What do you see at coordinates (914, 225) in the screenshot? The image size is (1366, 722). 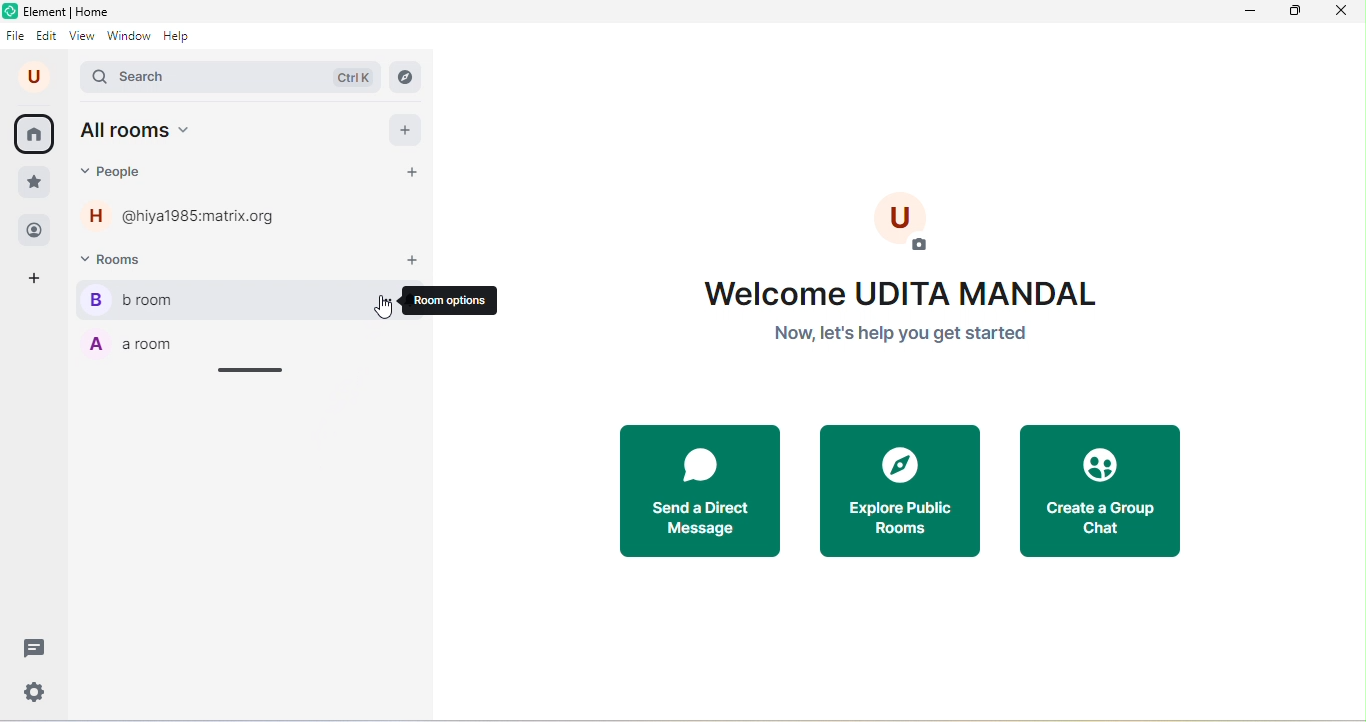 I see `add profile photo` at bounding box center [914, 225].